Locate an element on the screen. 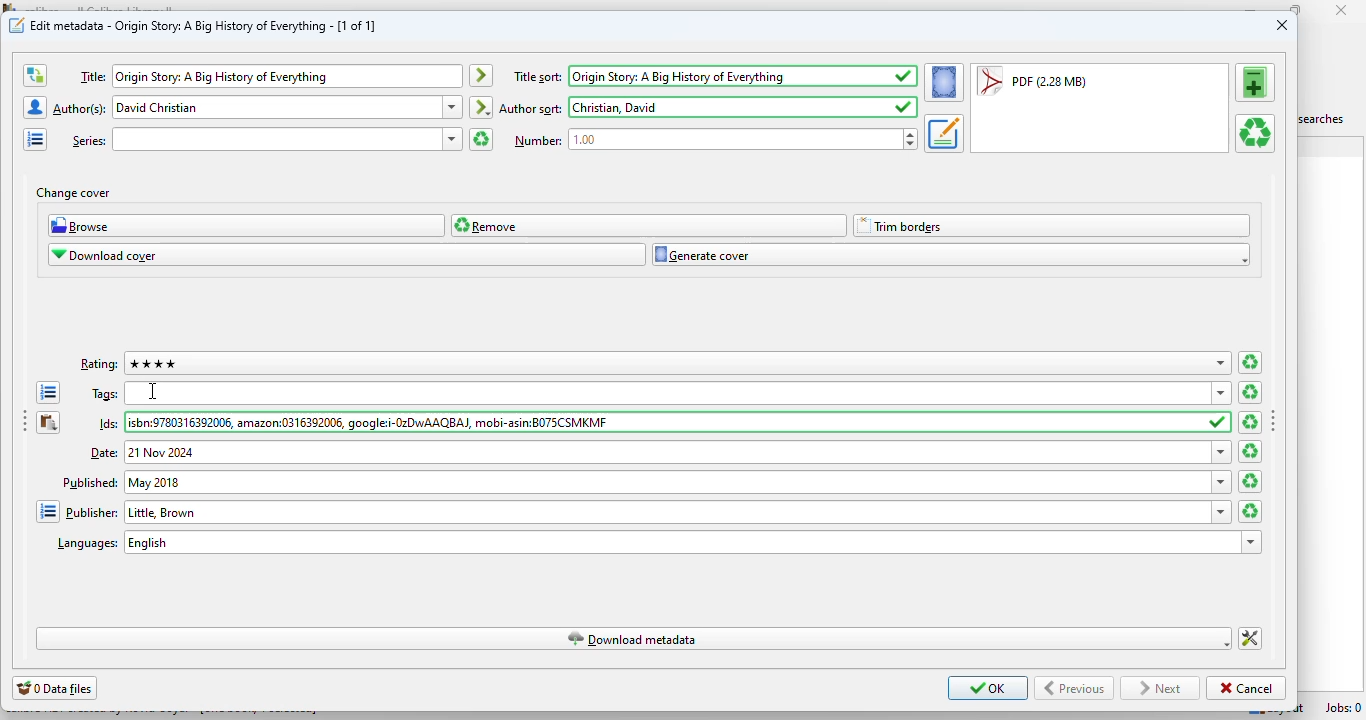  text is located at coordinates (92, 511).